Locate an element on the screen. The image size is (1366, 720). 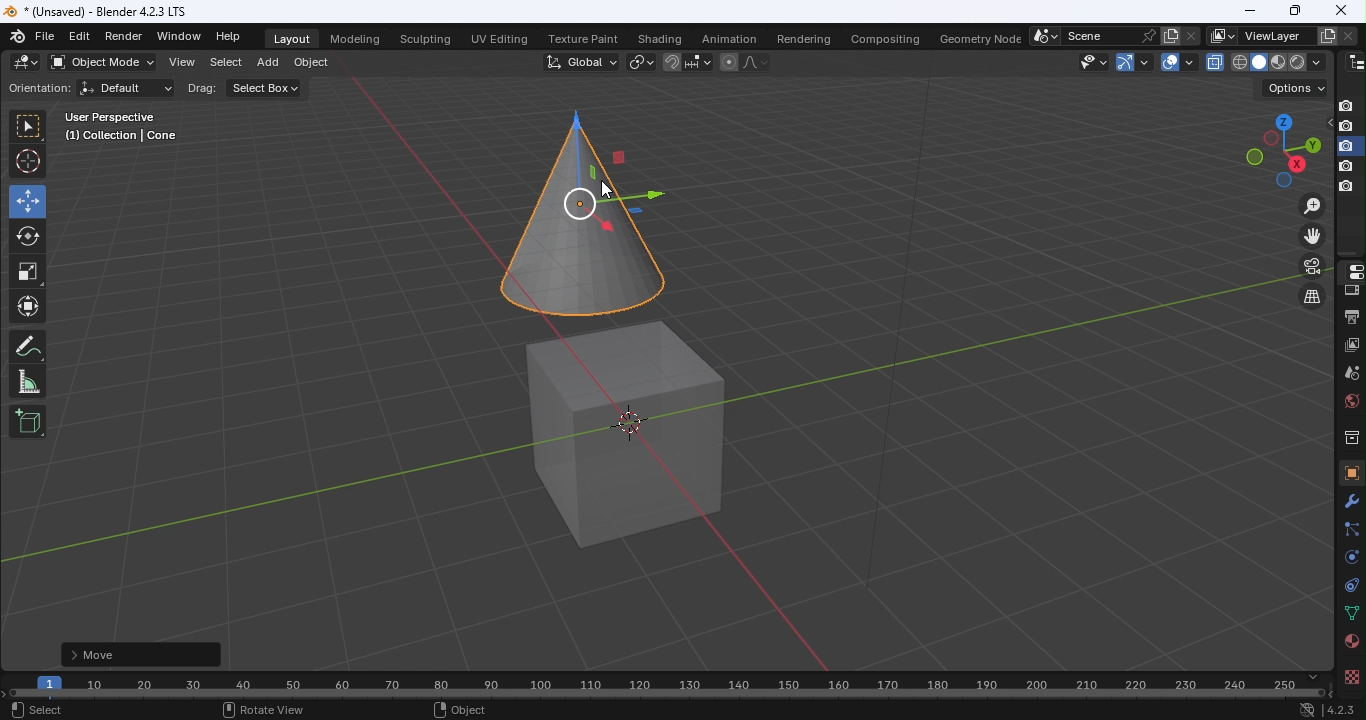
Icon is located at coordinates (19, 35).